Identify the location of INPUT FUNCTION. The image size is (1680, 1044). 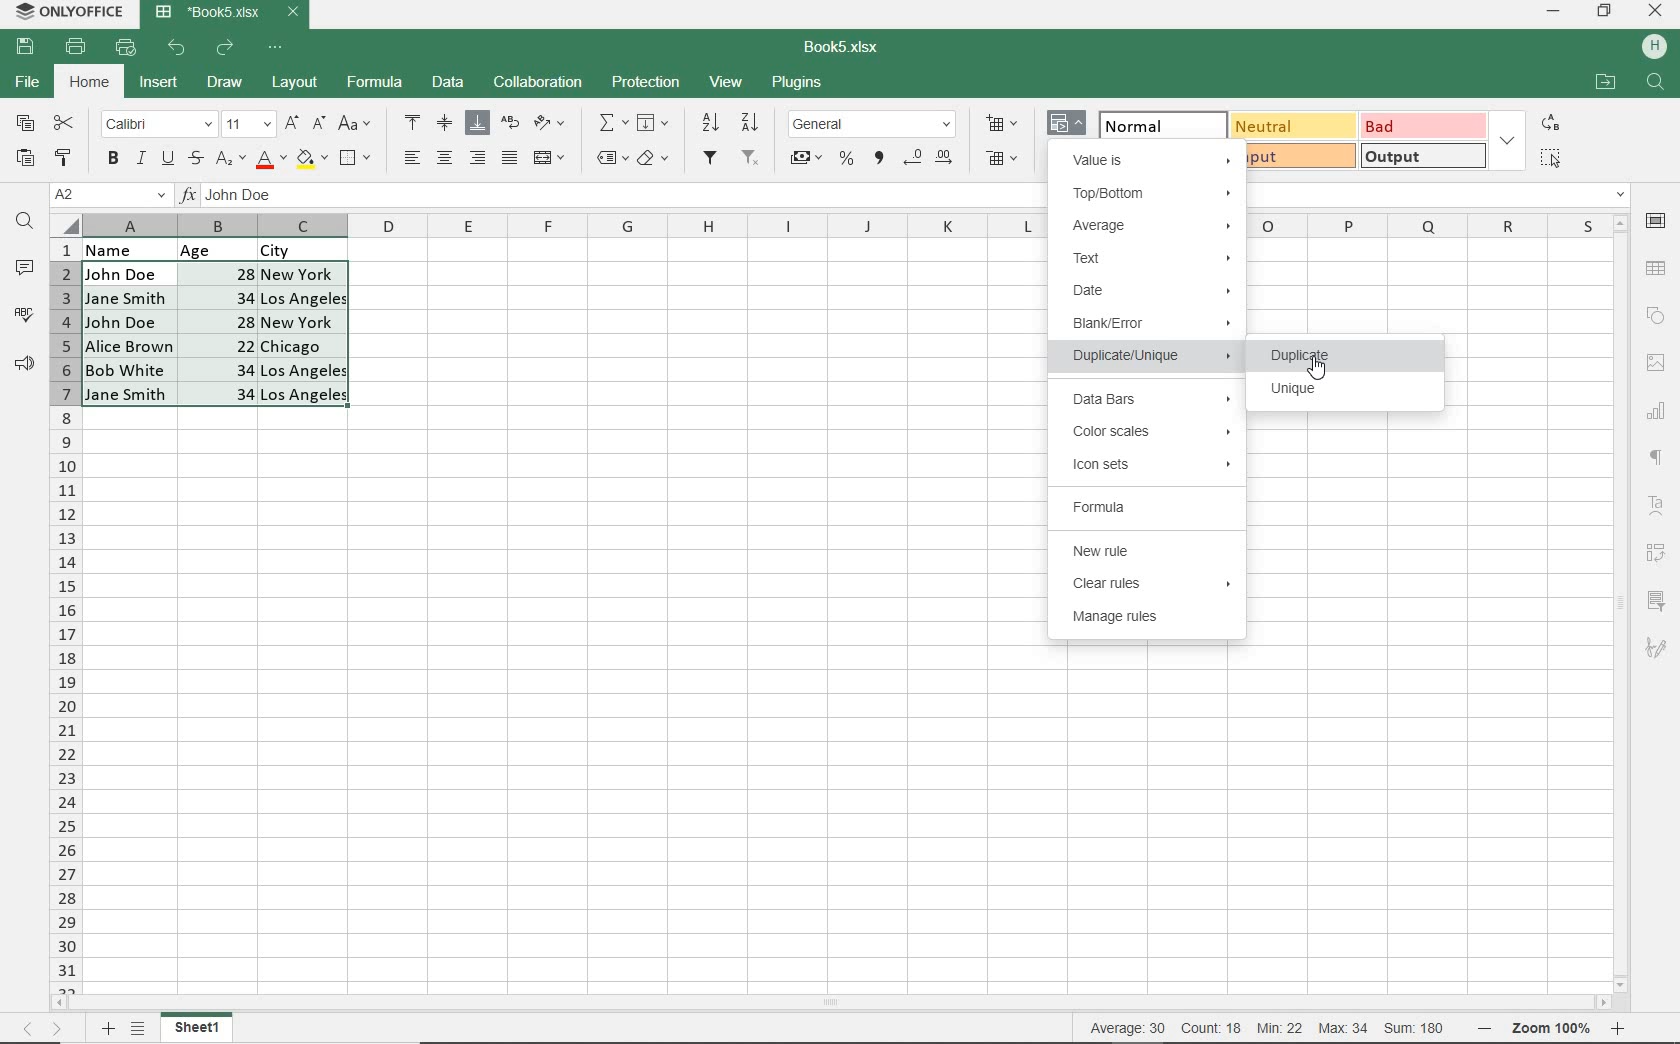
(613, 199).